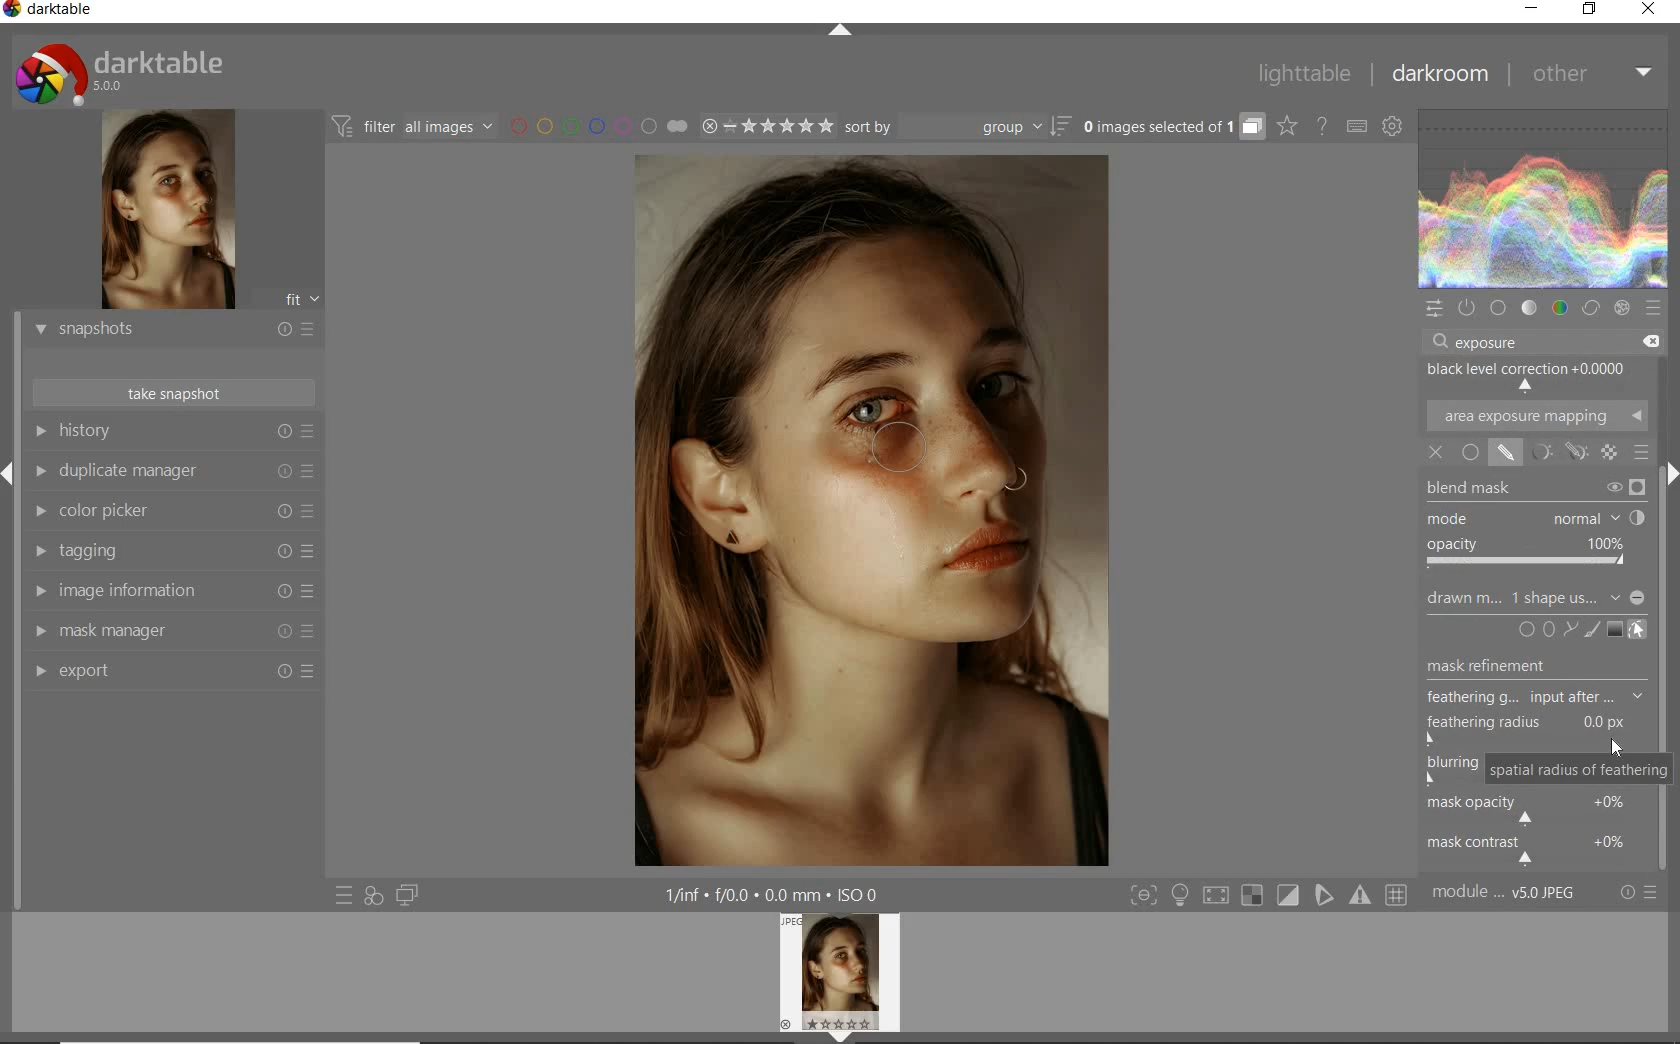 The width and height of the screenshot is (1680, 1044). I want to click on expand grouped images, so click(1171, 127).